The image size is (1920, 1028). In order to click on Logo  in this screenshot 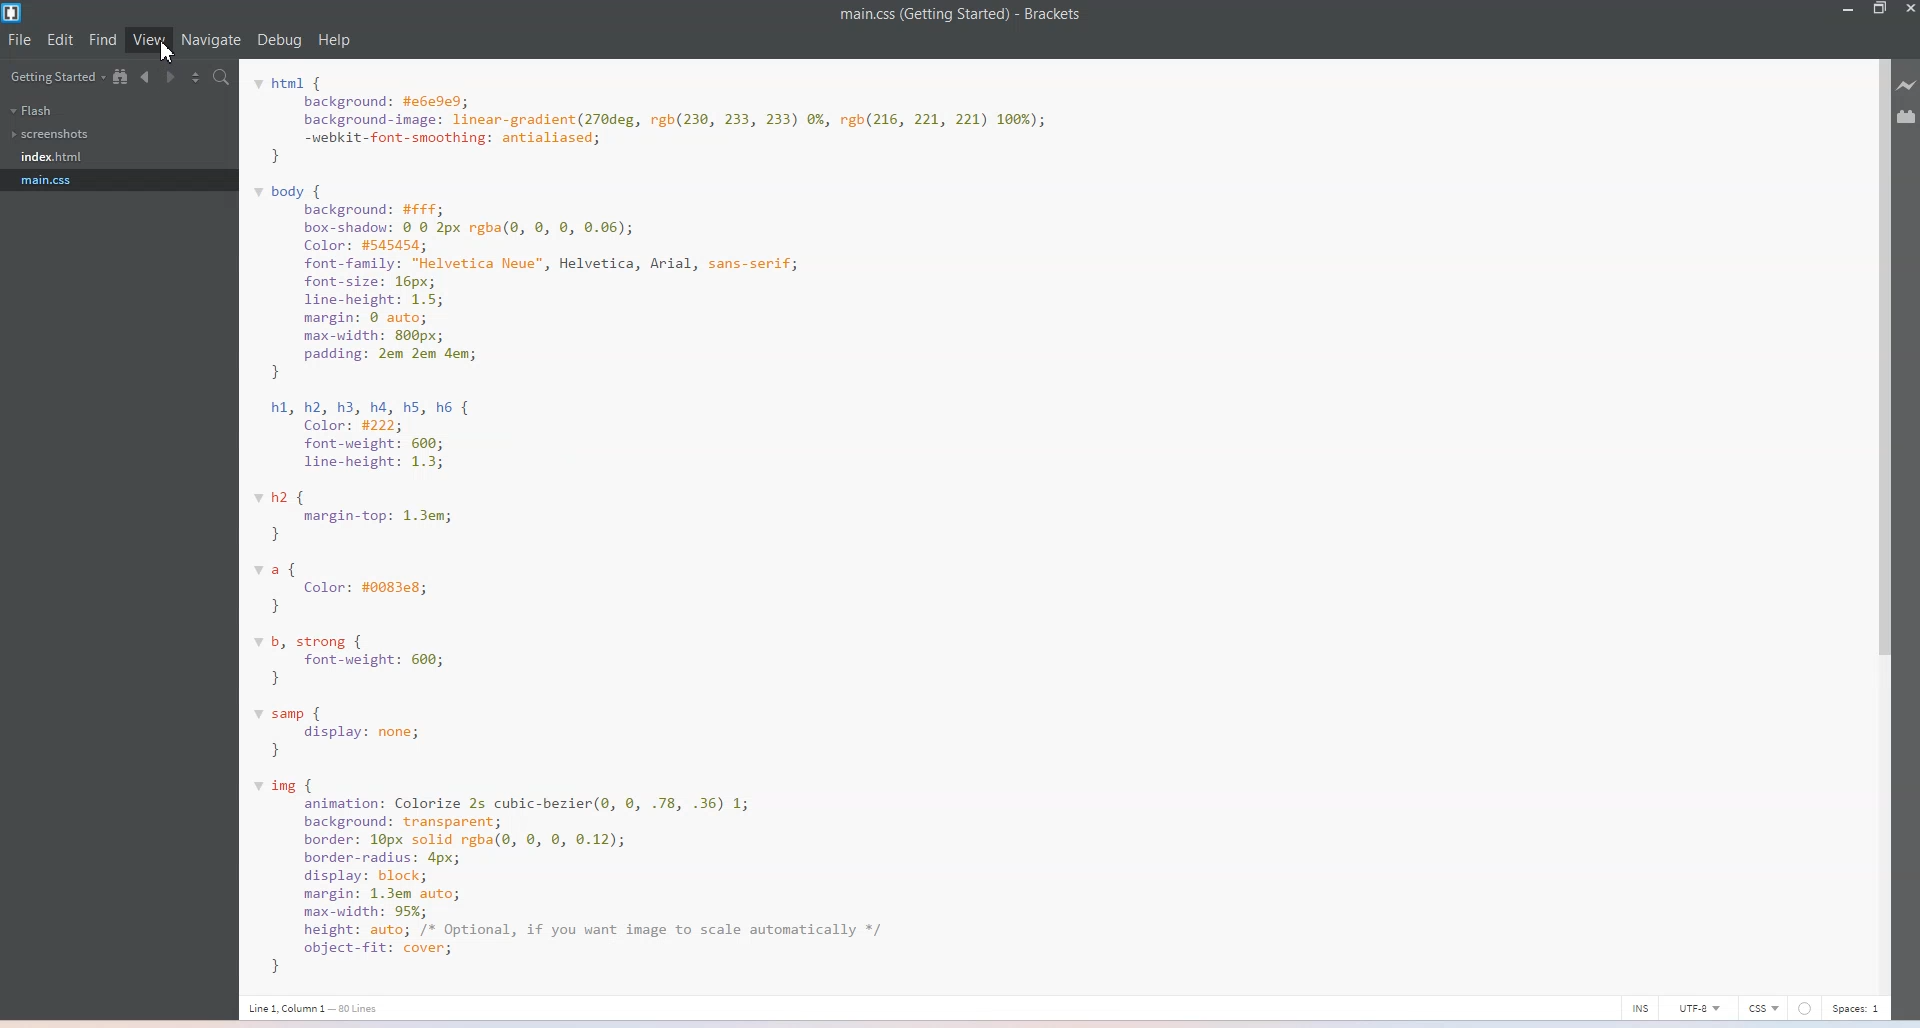, I will do `click(13, 12)`.